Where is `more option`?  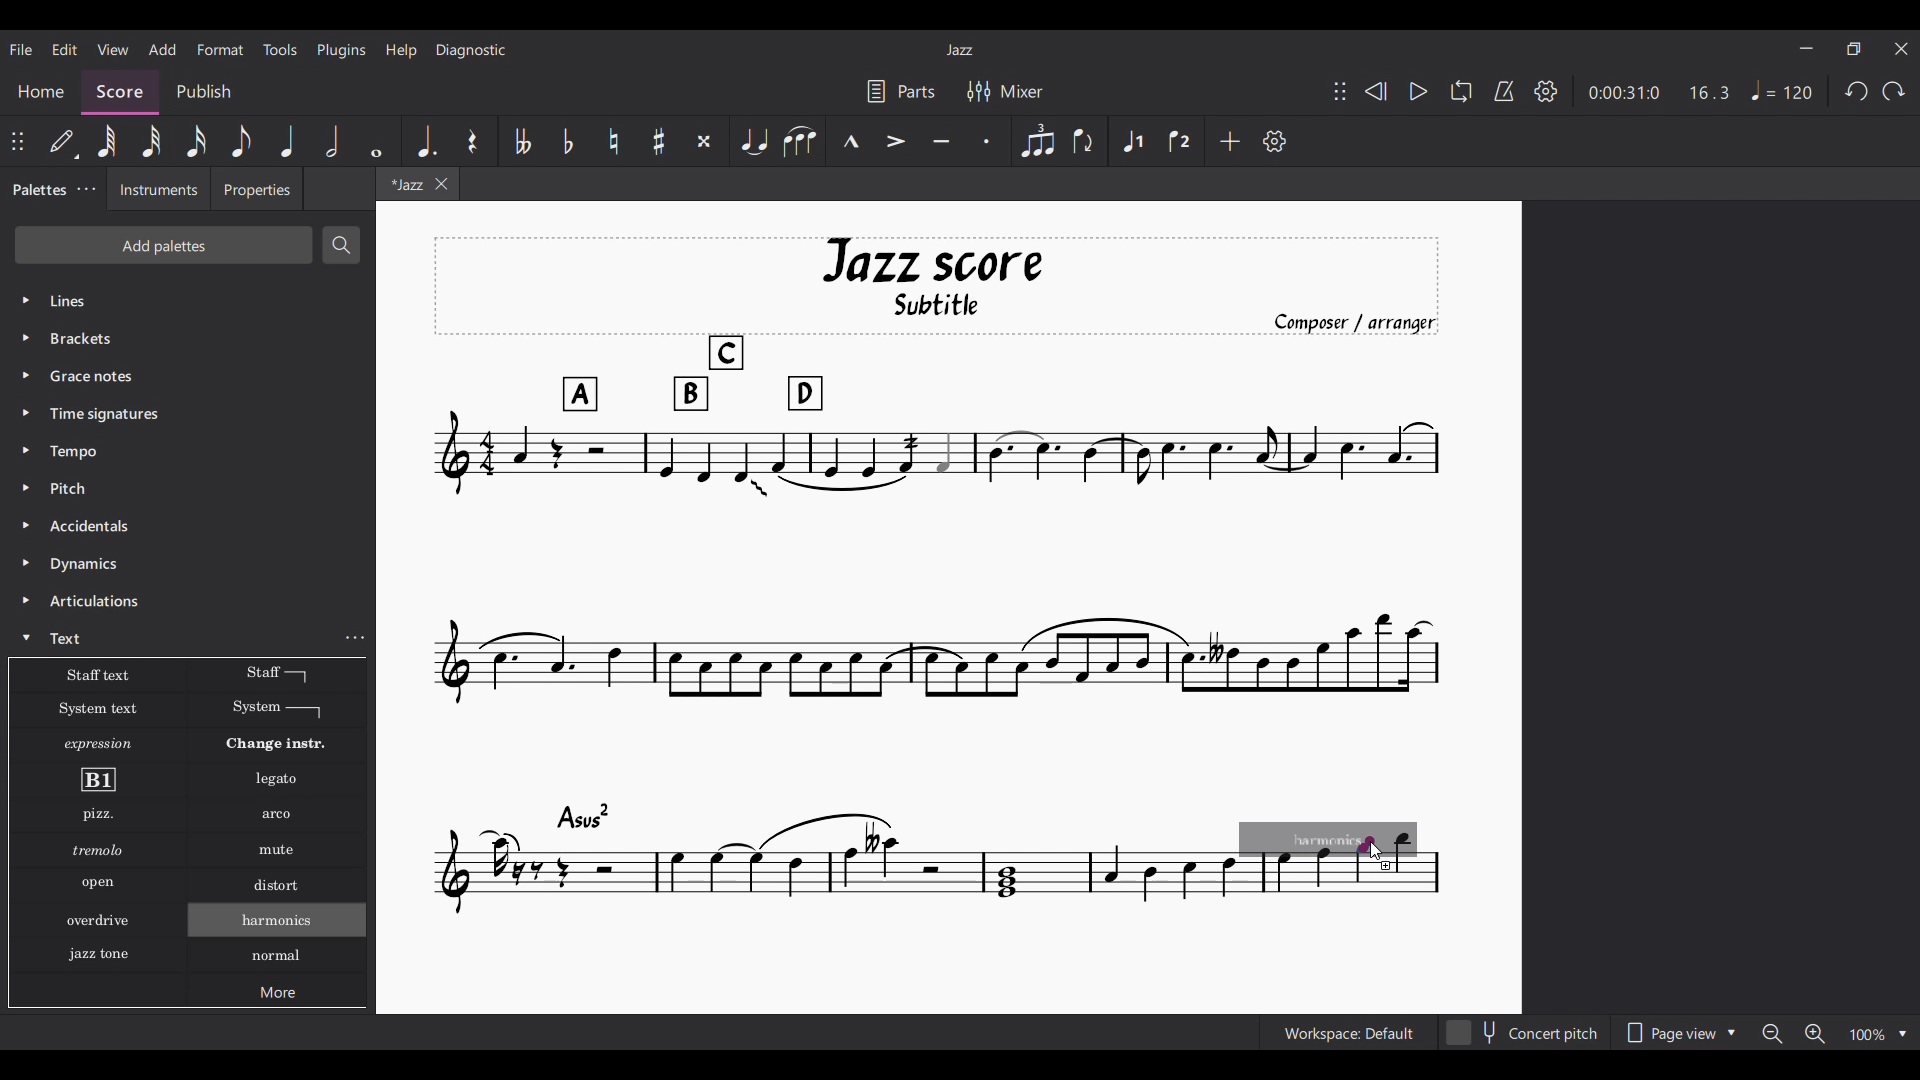
more option is located at coordinates (358, 638).